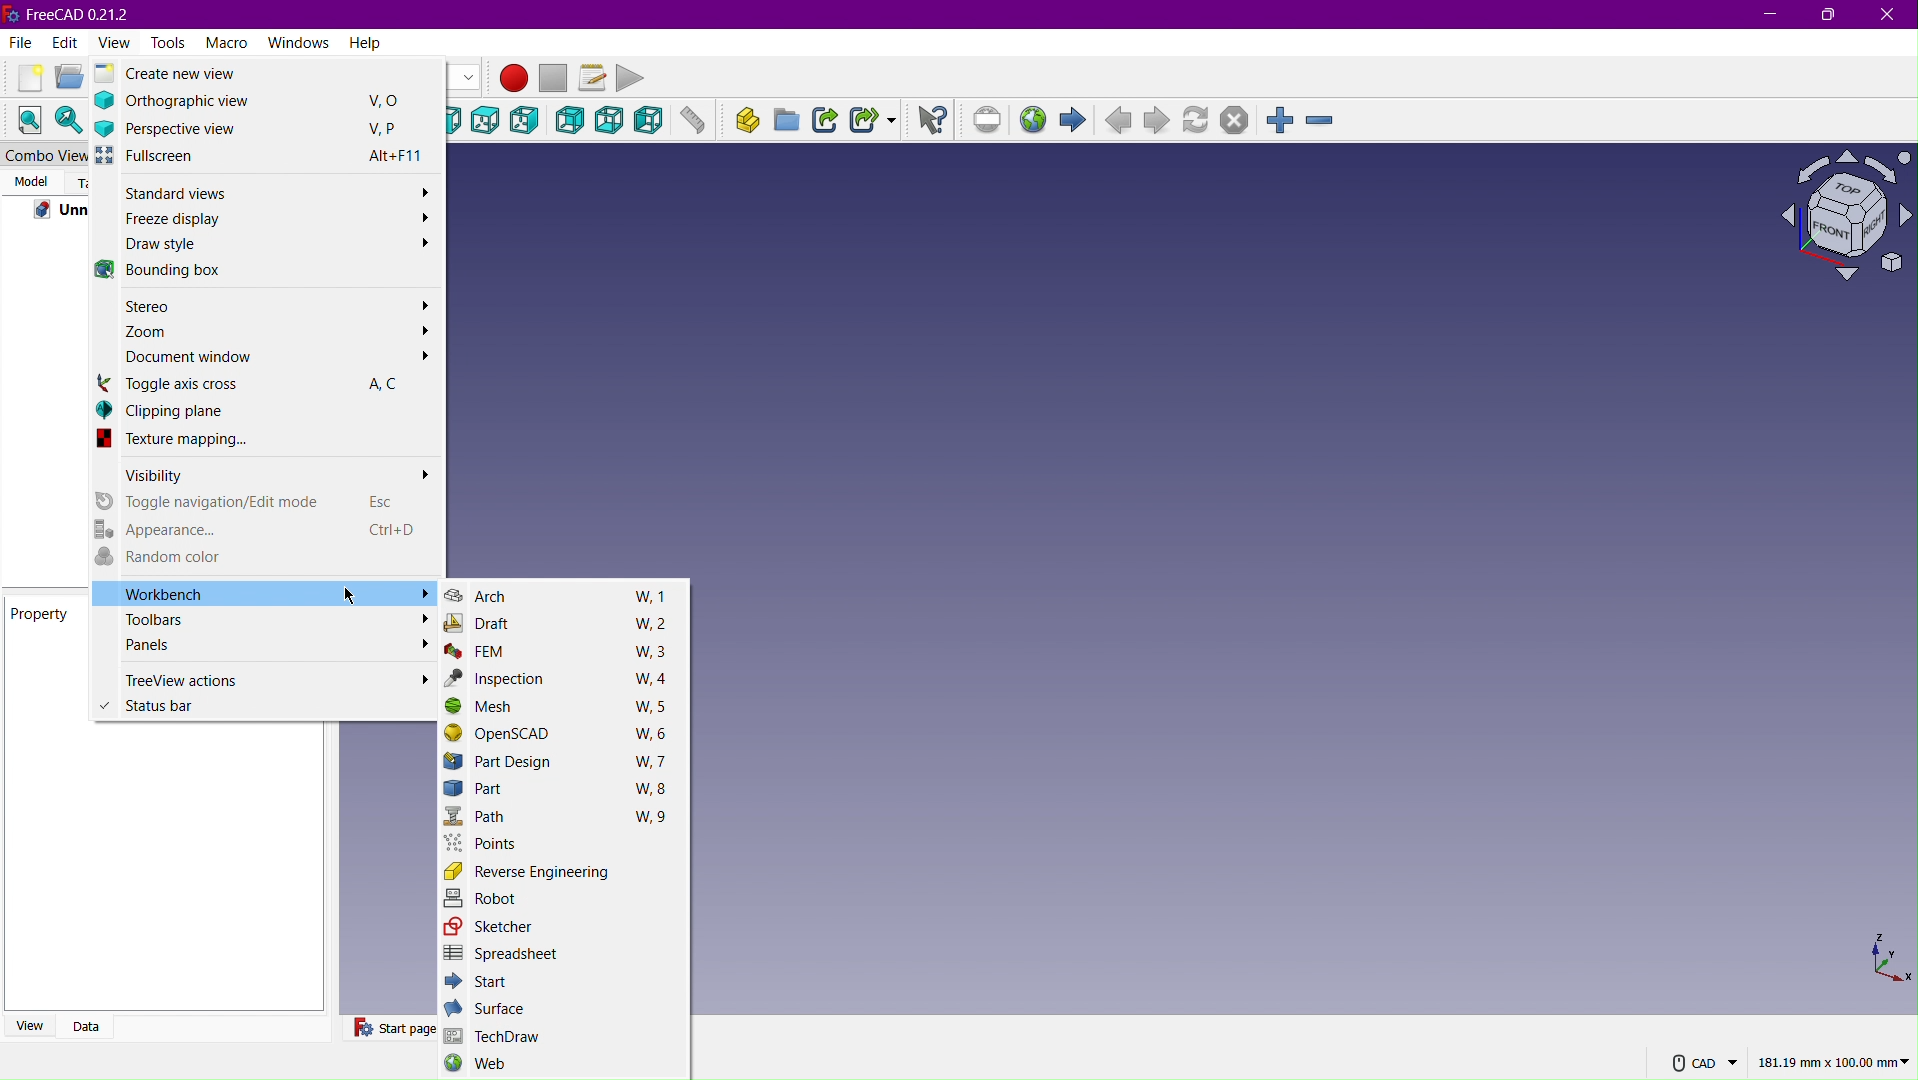 The width and height of the screenshot is (1918, 1080). Describe the element at coordinates (186, 74) in the screenshot. I see `Create new view` at that location.